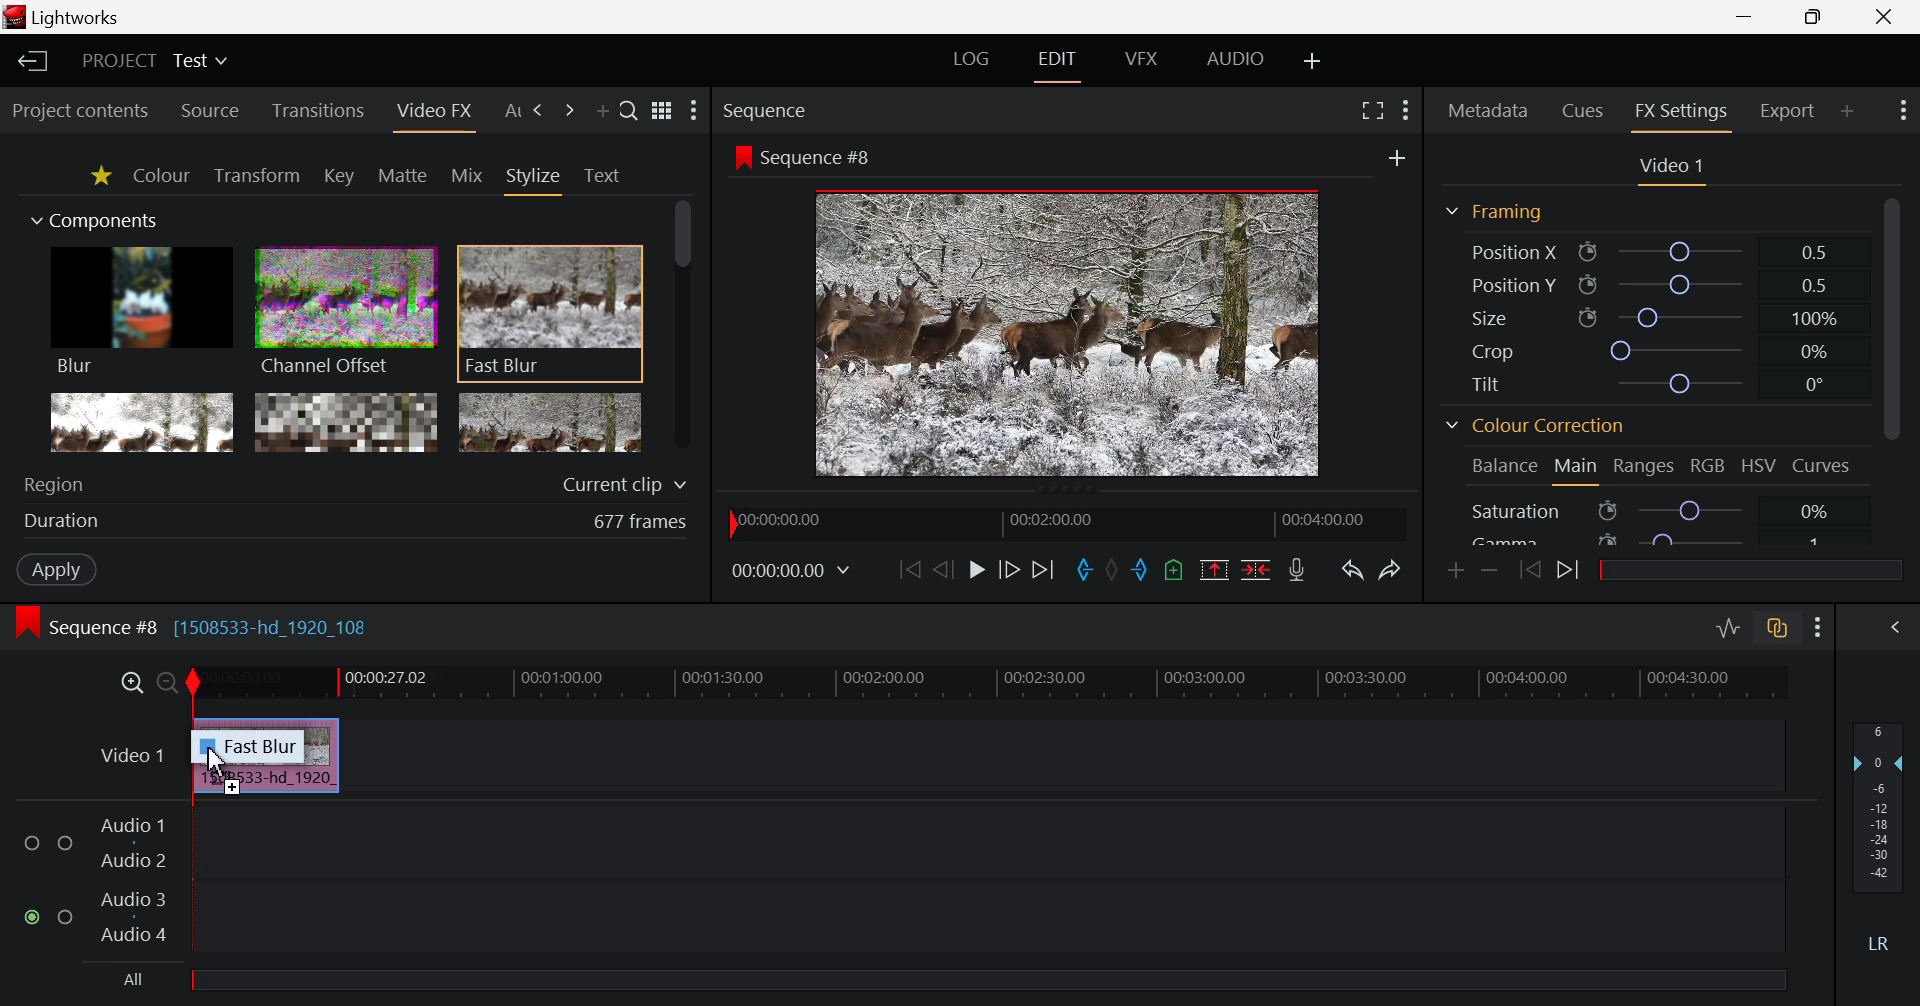 The height and width of the screenshot is (1006, 1920). Describe the element at coordinates (1258, 570) in the screenshot. I see `Delete/Cut` at that location.